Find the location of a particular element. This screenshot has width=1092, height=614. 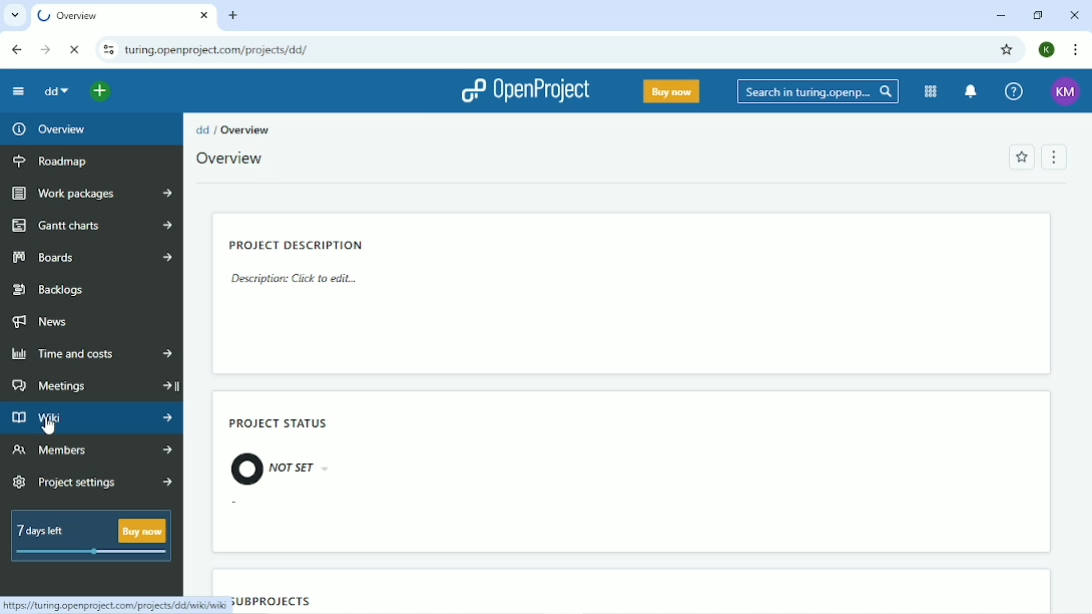

Buy now is located at coordinates (670, 92).